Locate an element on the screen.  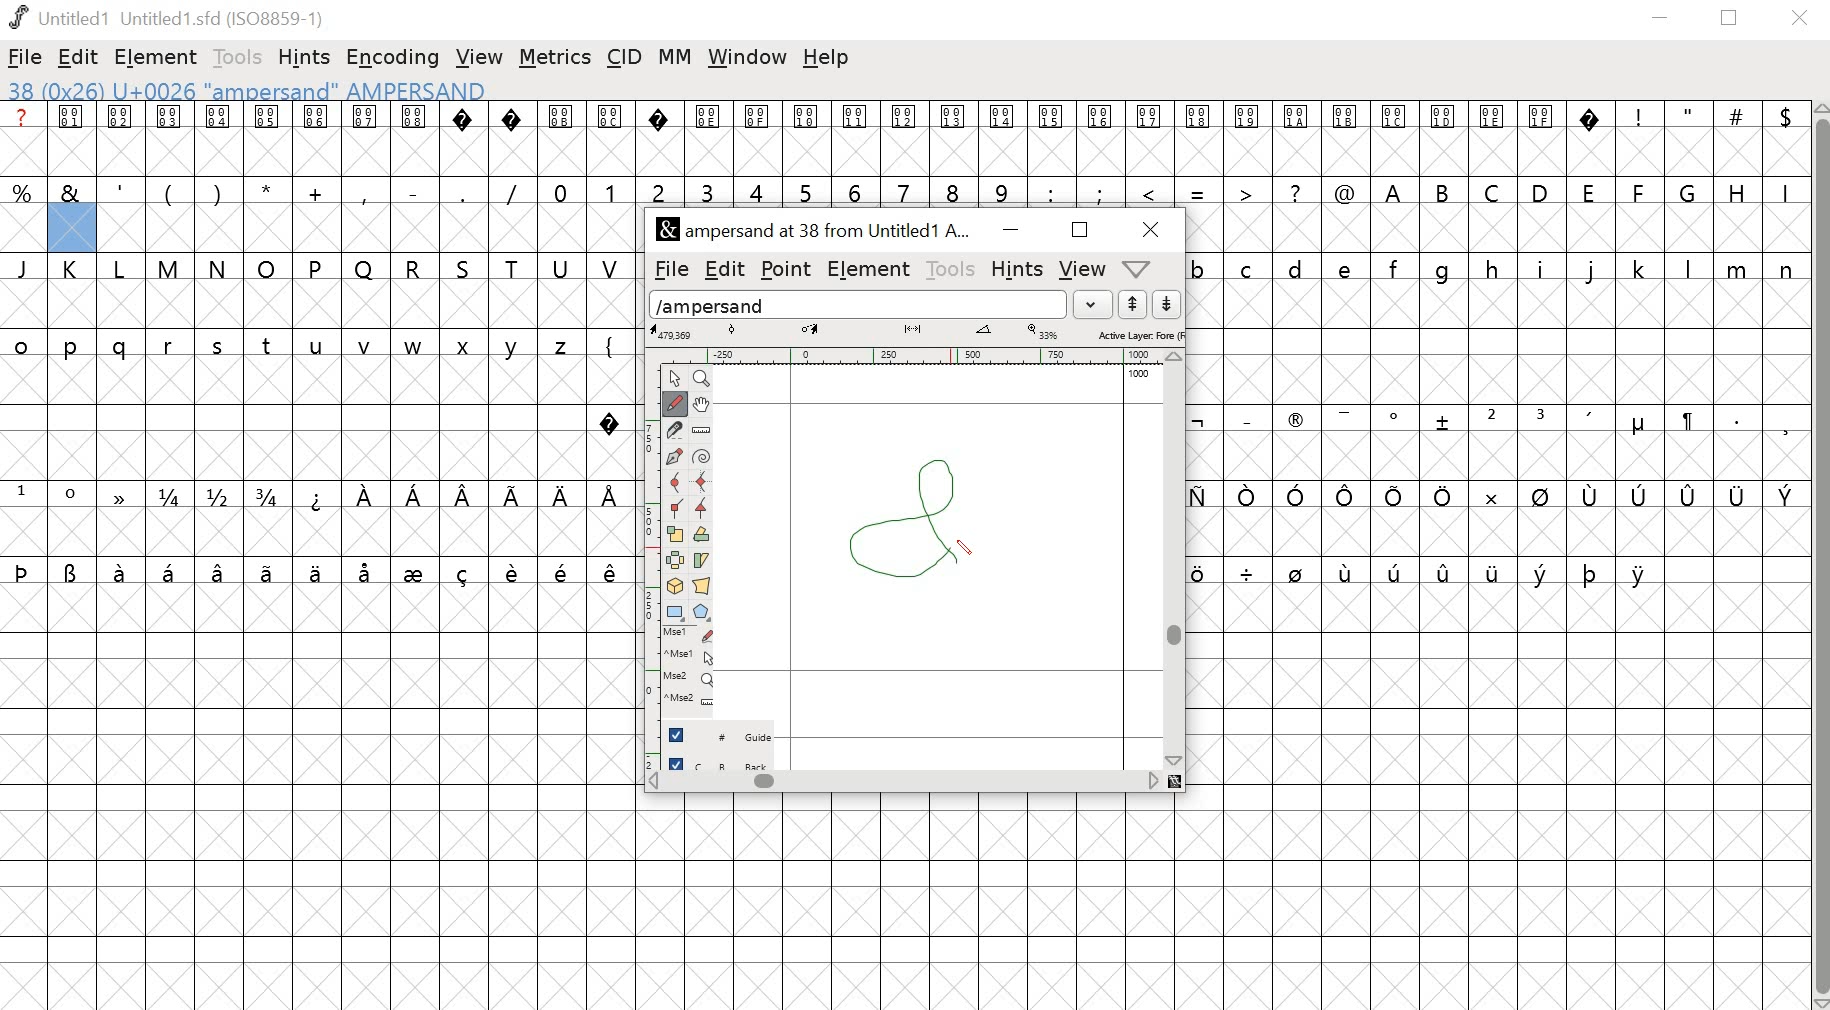
add a tangent point is located at coordinates (704, 511).